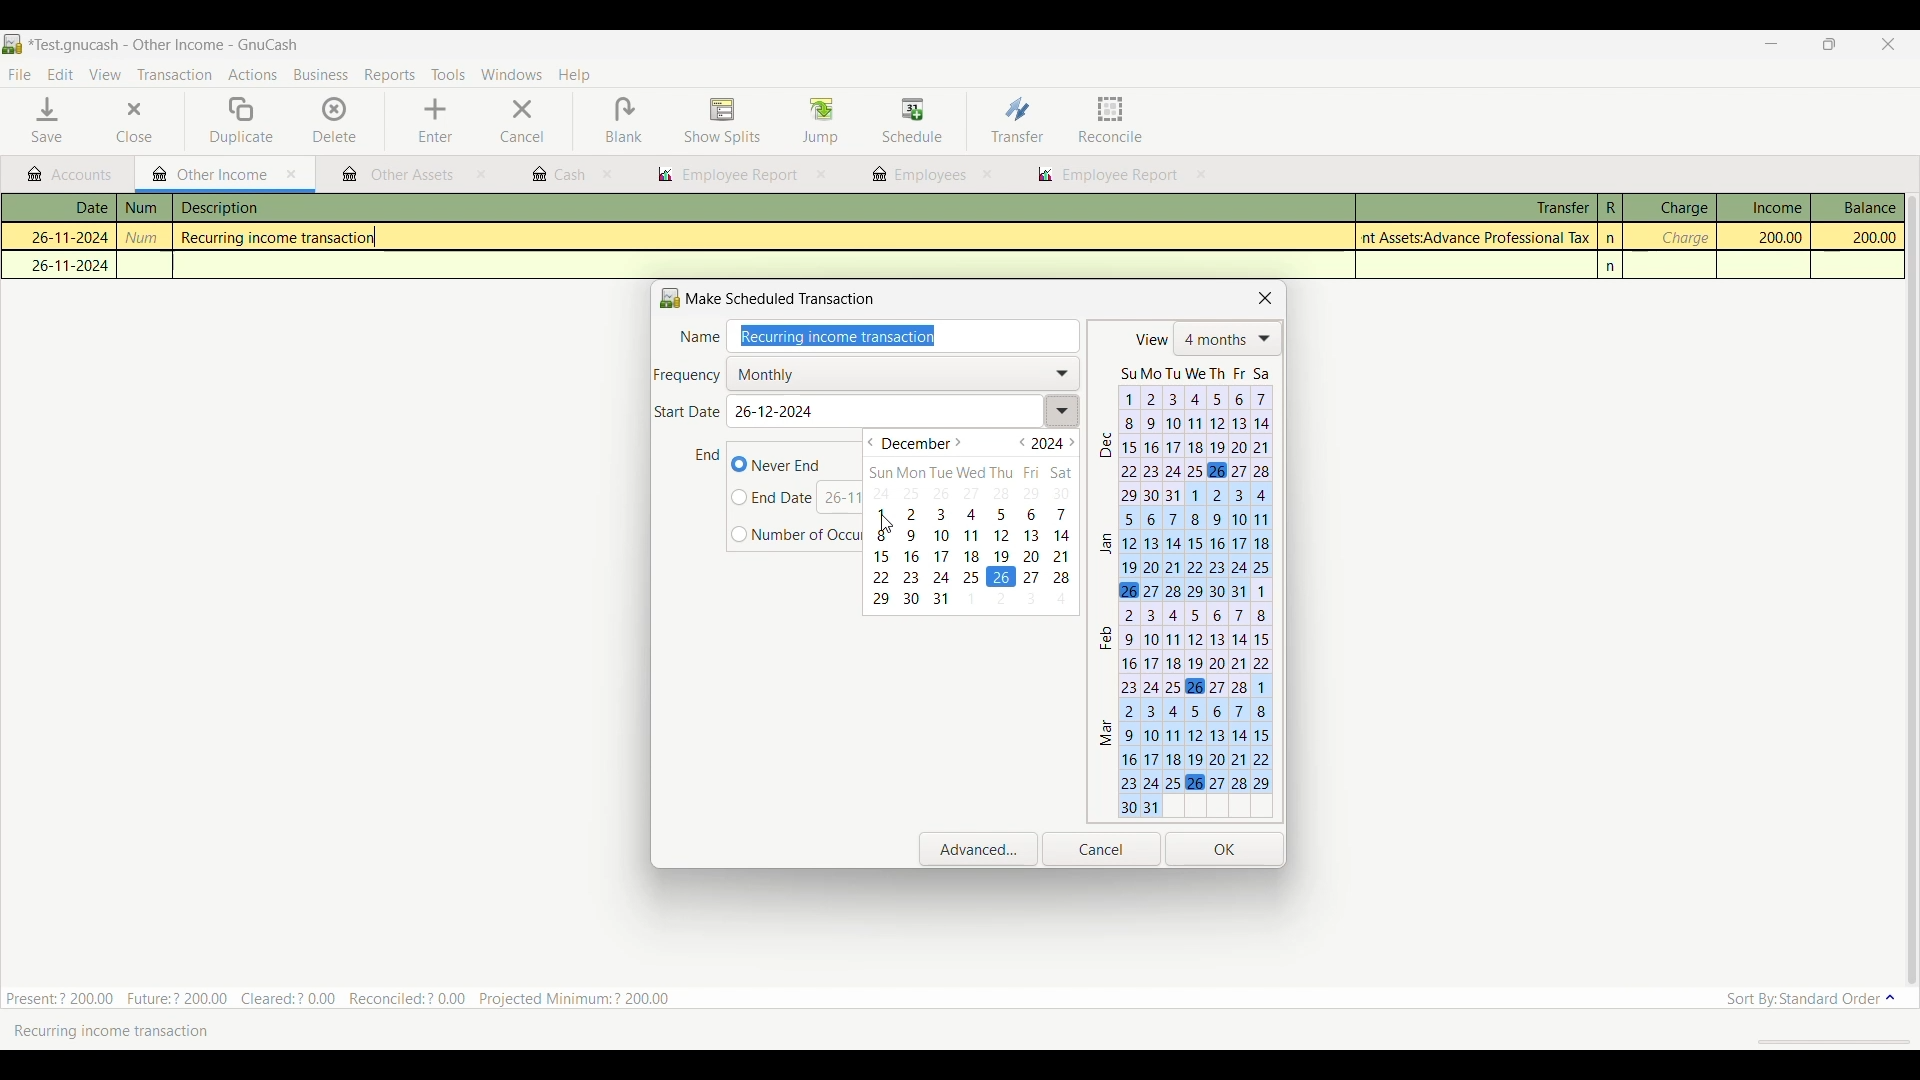 The width and height of the screenshot is (1920, 1080). Describe the element at coordinates (1858, 238) in the screenshot. I see `200.00` at that location.